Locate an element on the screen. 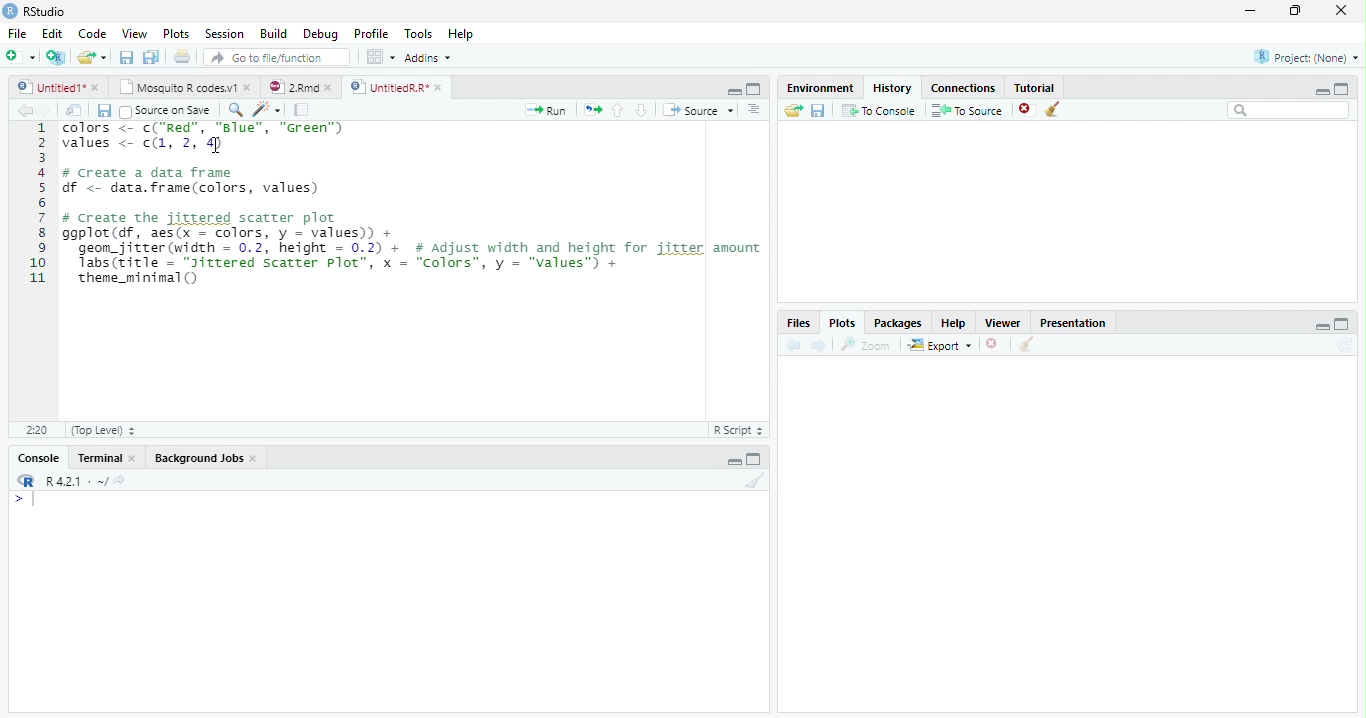 The height and width of the screenshot is (718, 1366). New line is located at coordinates (24, 499).